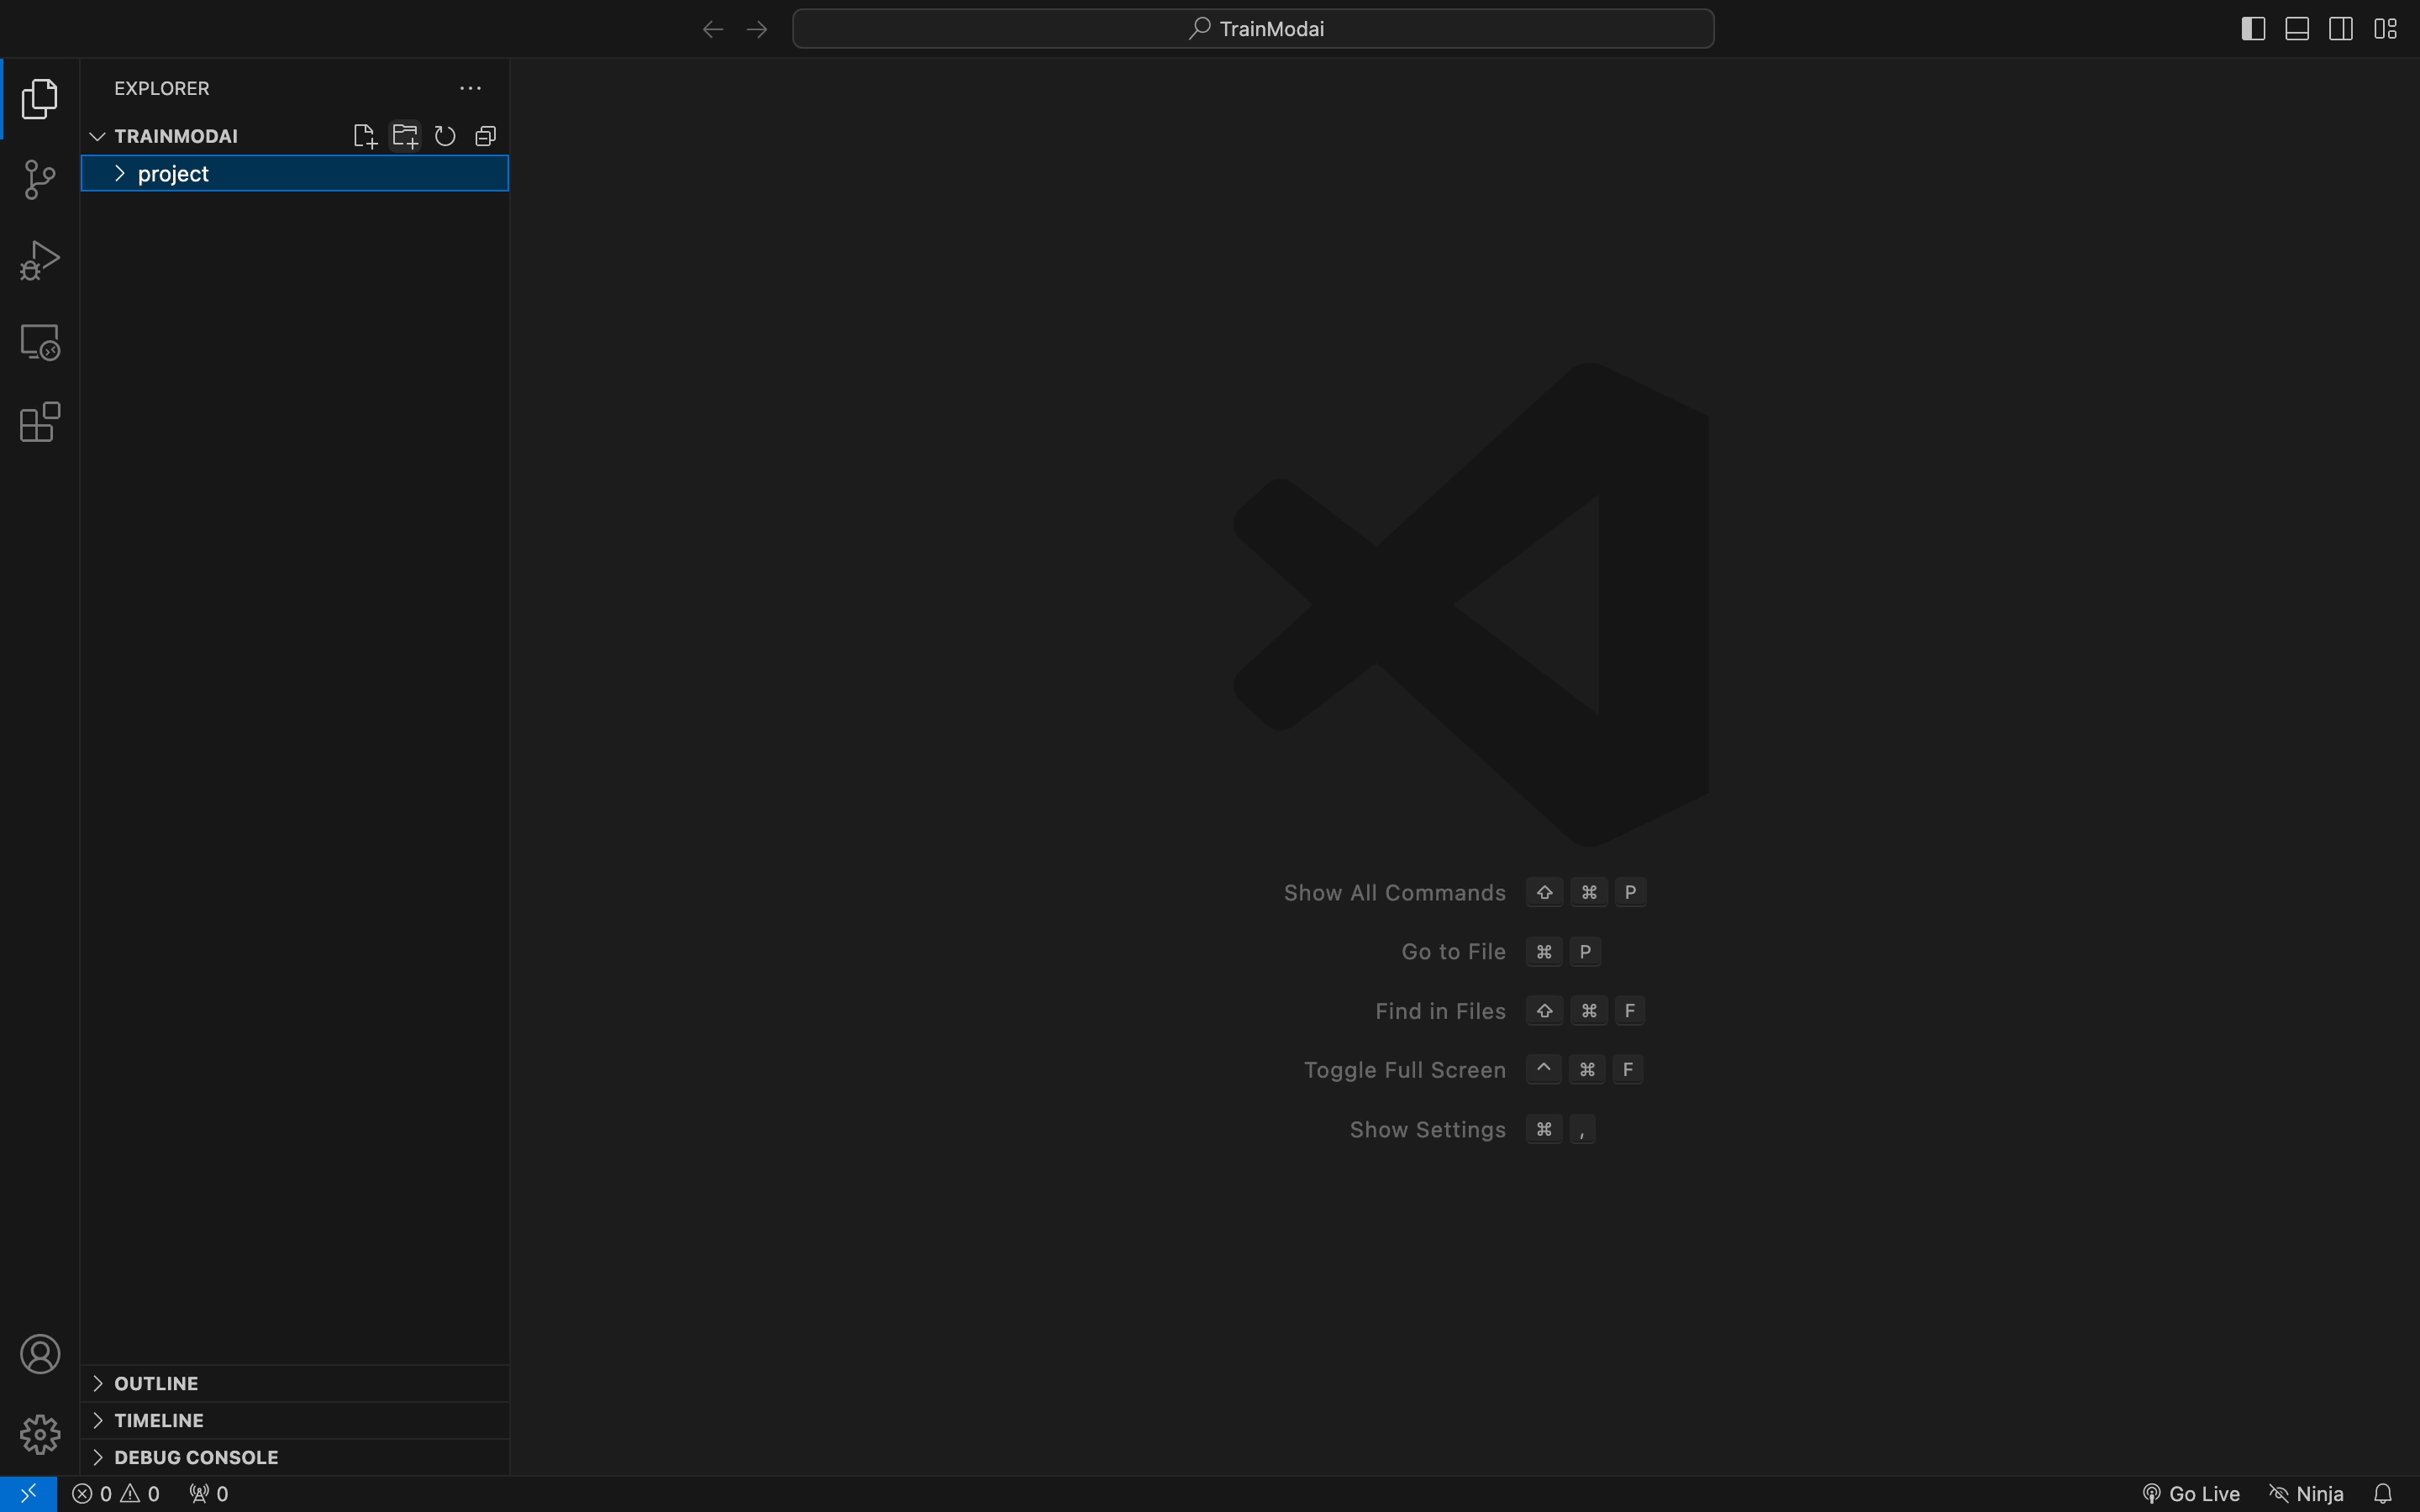 This screenshot has width=2420, height=1512. What do you see at coordinates (2393, 28) in the screenshot?
I see `toggle sidebar` at bounding box center [2393, 28].